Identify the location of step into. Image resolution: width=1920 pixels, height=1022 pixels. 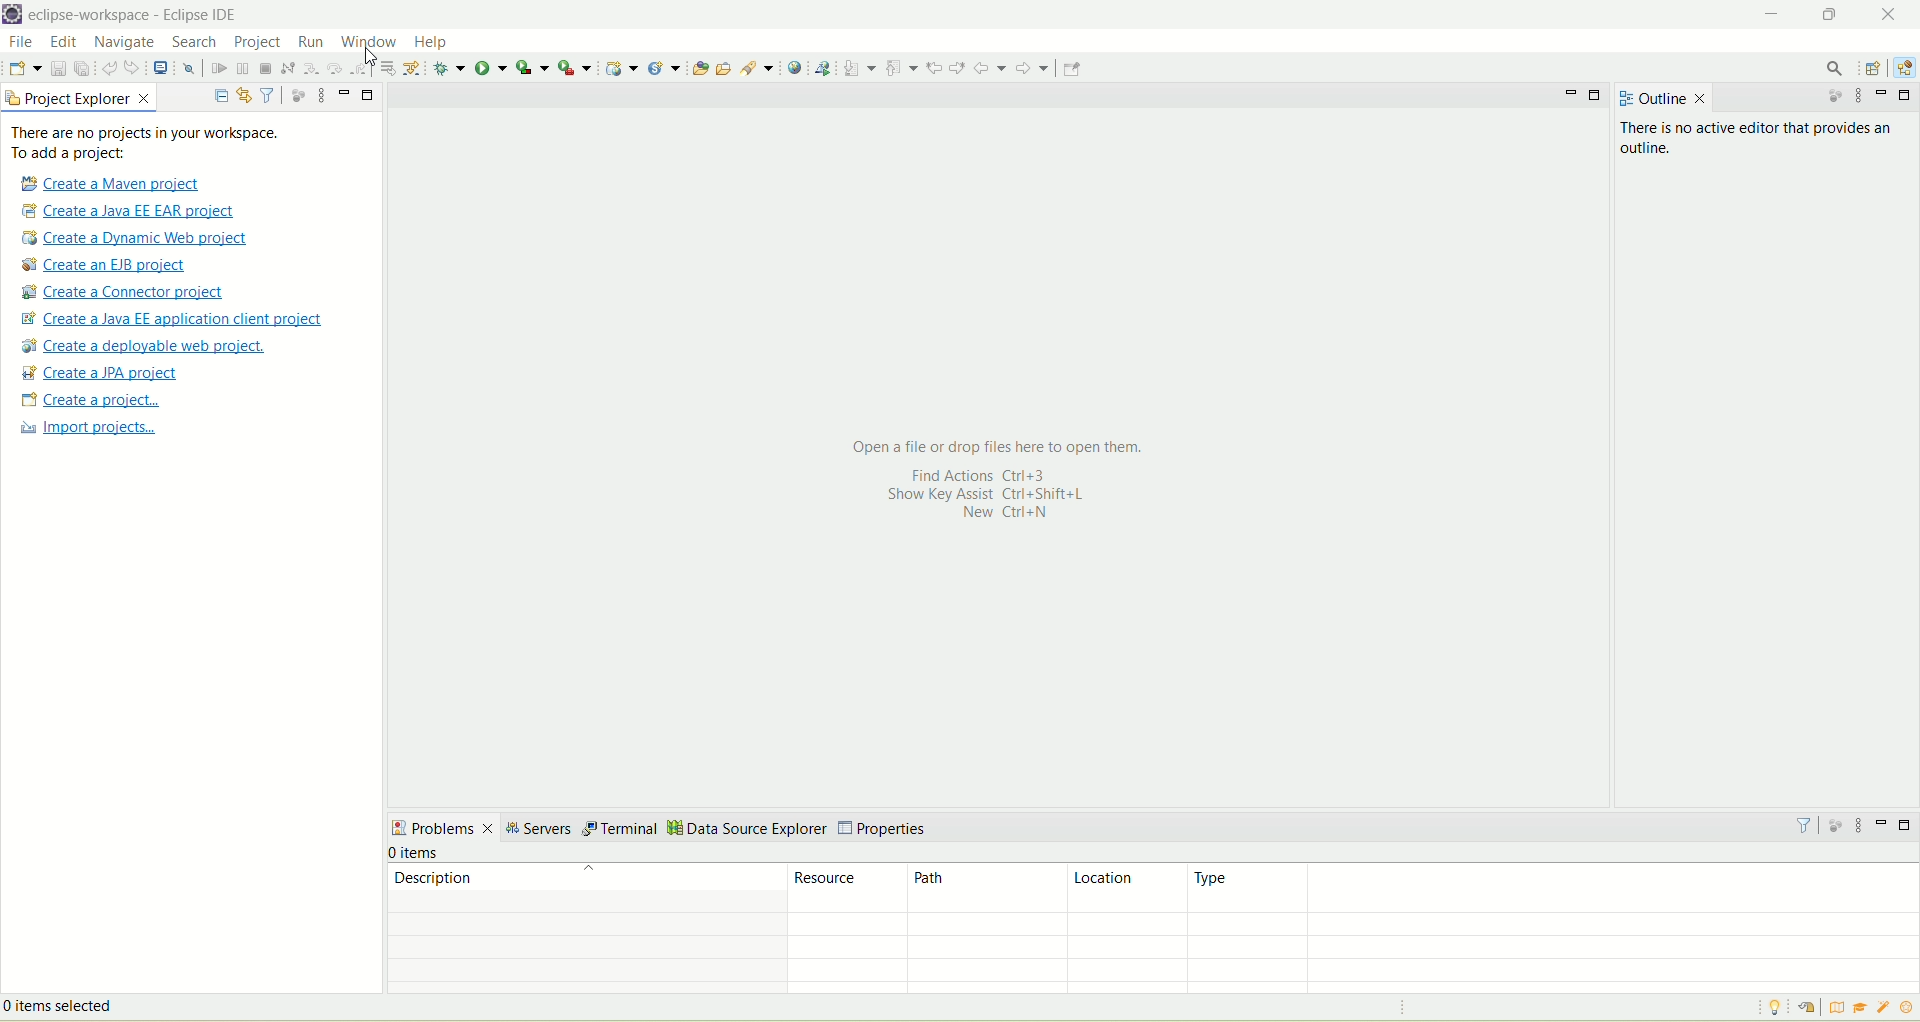
(313, 71).